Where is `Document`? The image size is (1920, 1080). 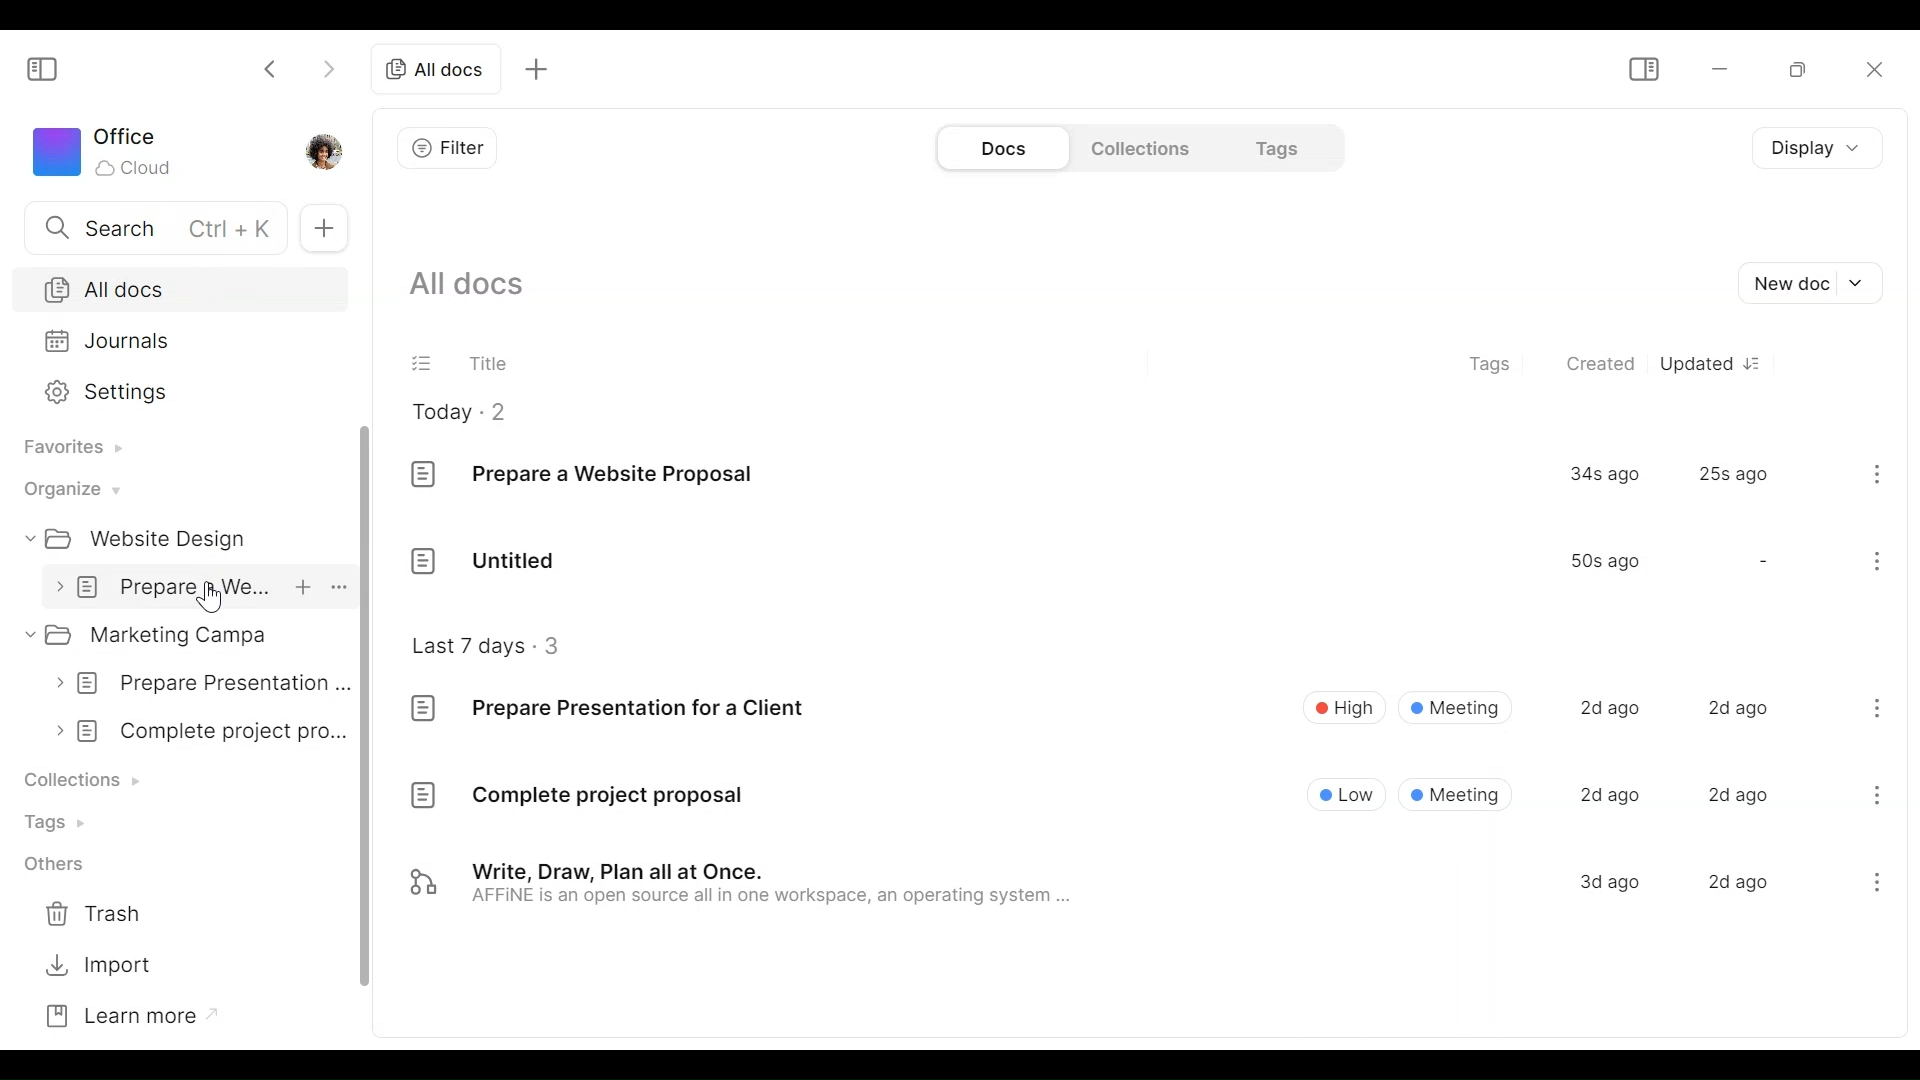 Document is located at coordinates (199, 587).